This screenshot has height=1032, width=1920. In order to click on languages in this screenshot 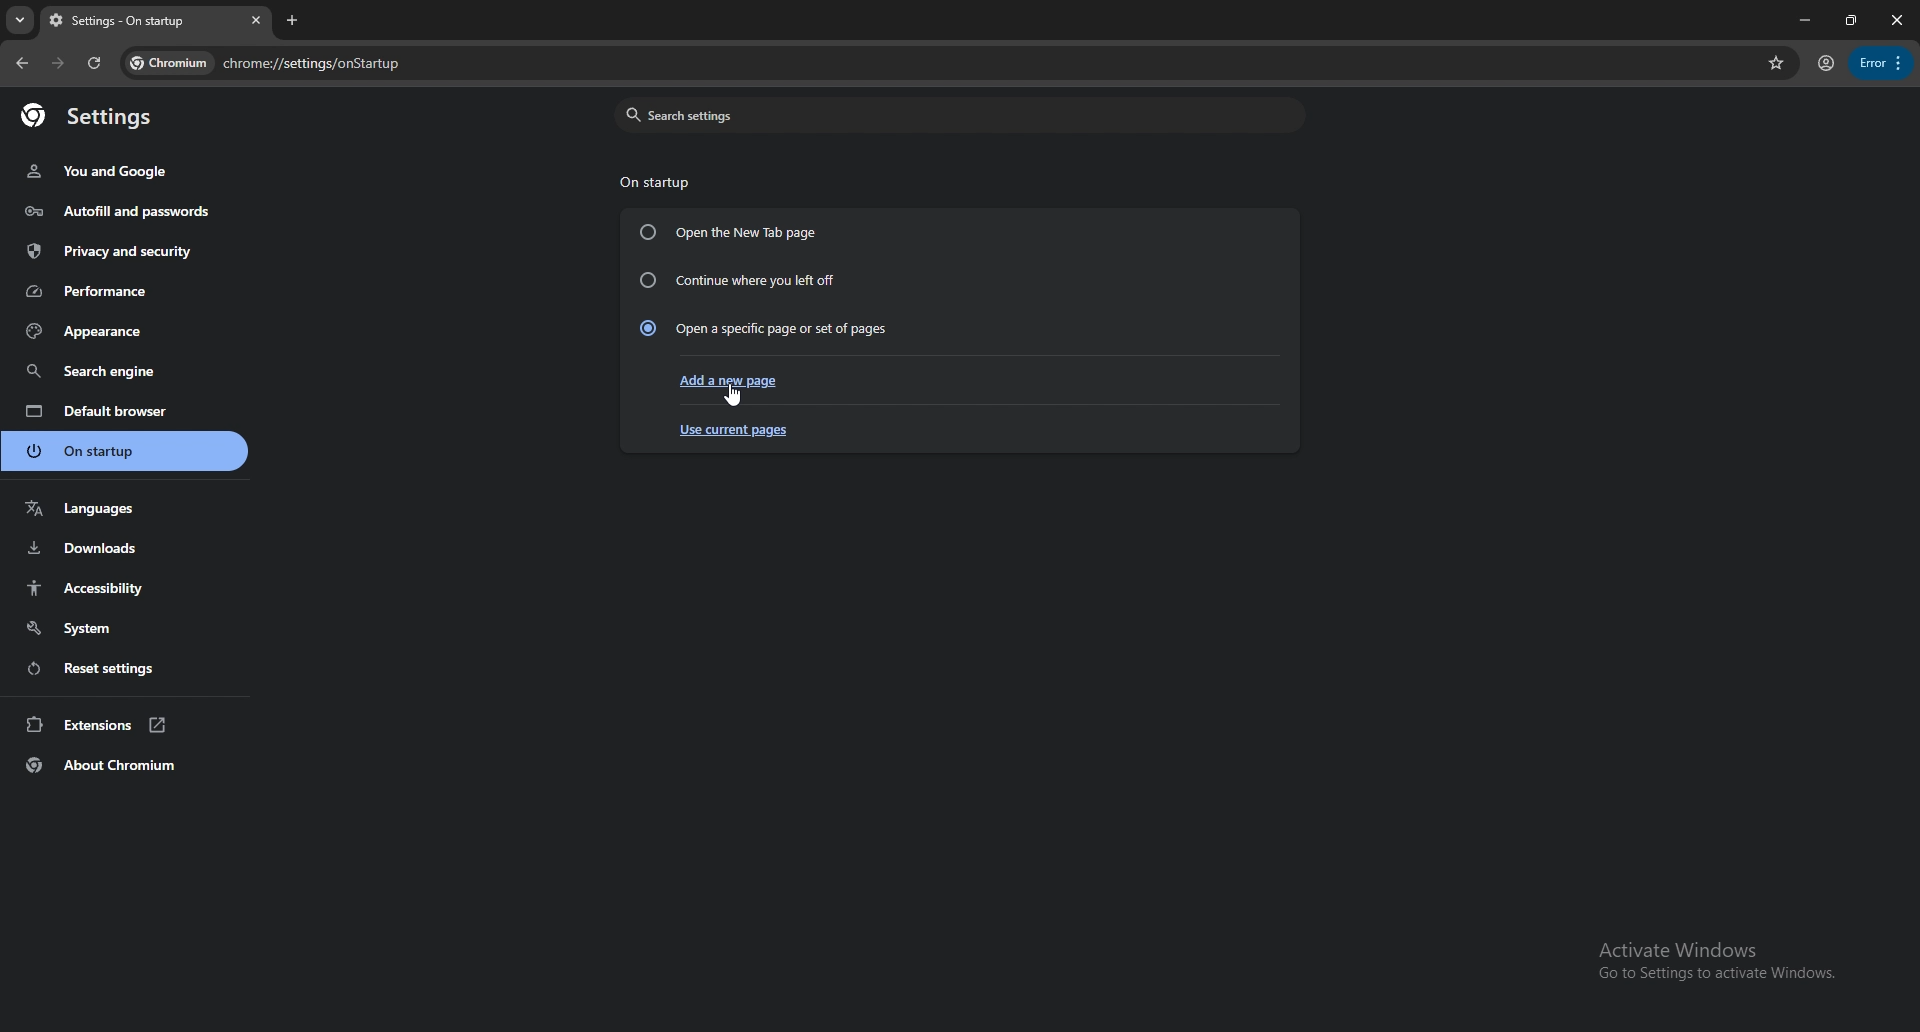, I will do `click(125, 509)`.